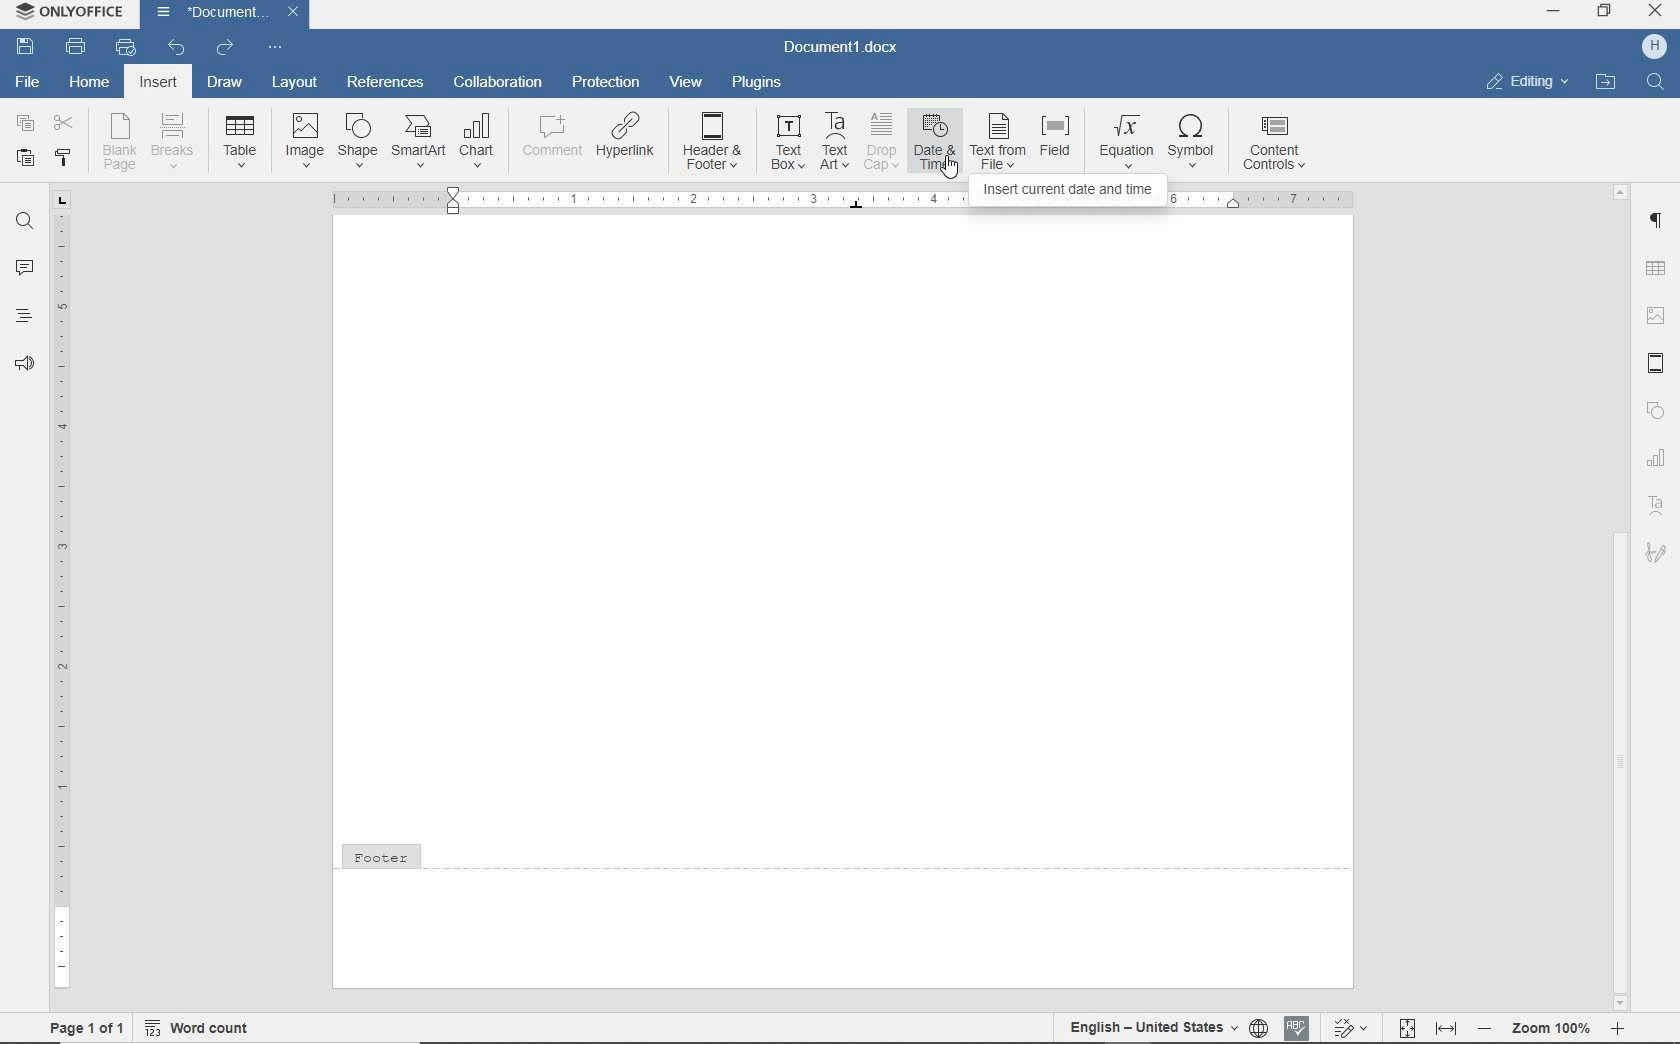 The image size is (1680, 1044). I want to click on feedback & support, so click(23, 362).